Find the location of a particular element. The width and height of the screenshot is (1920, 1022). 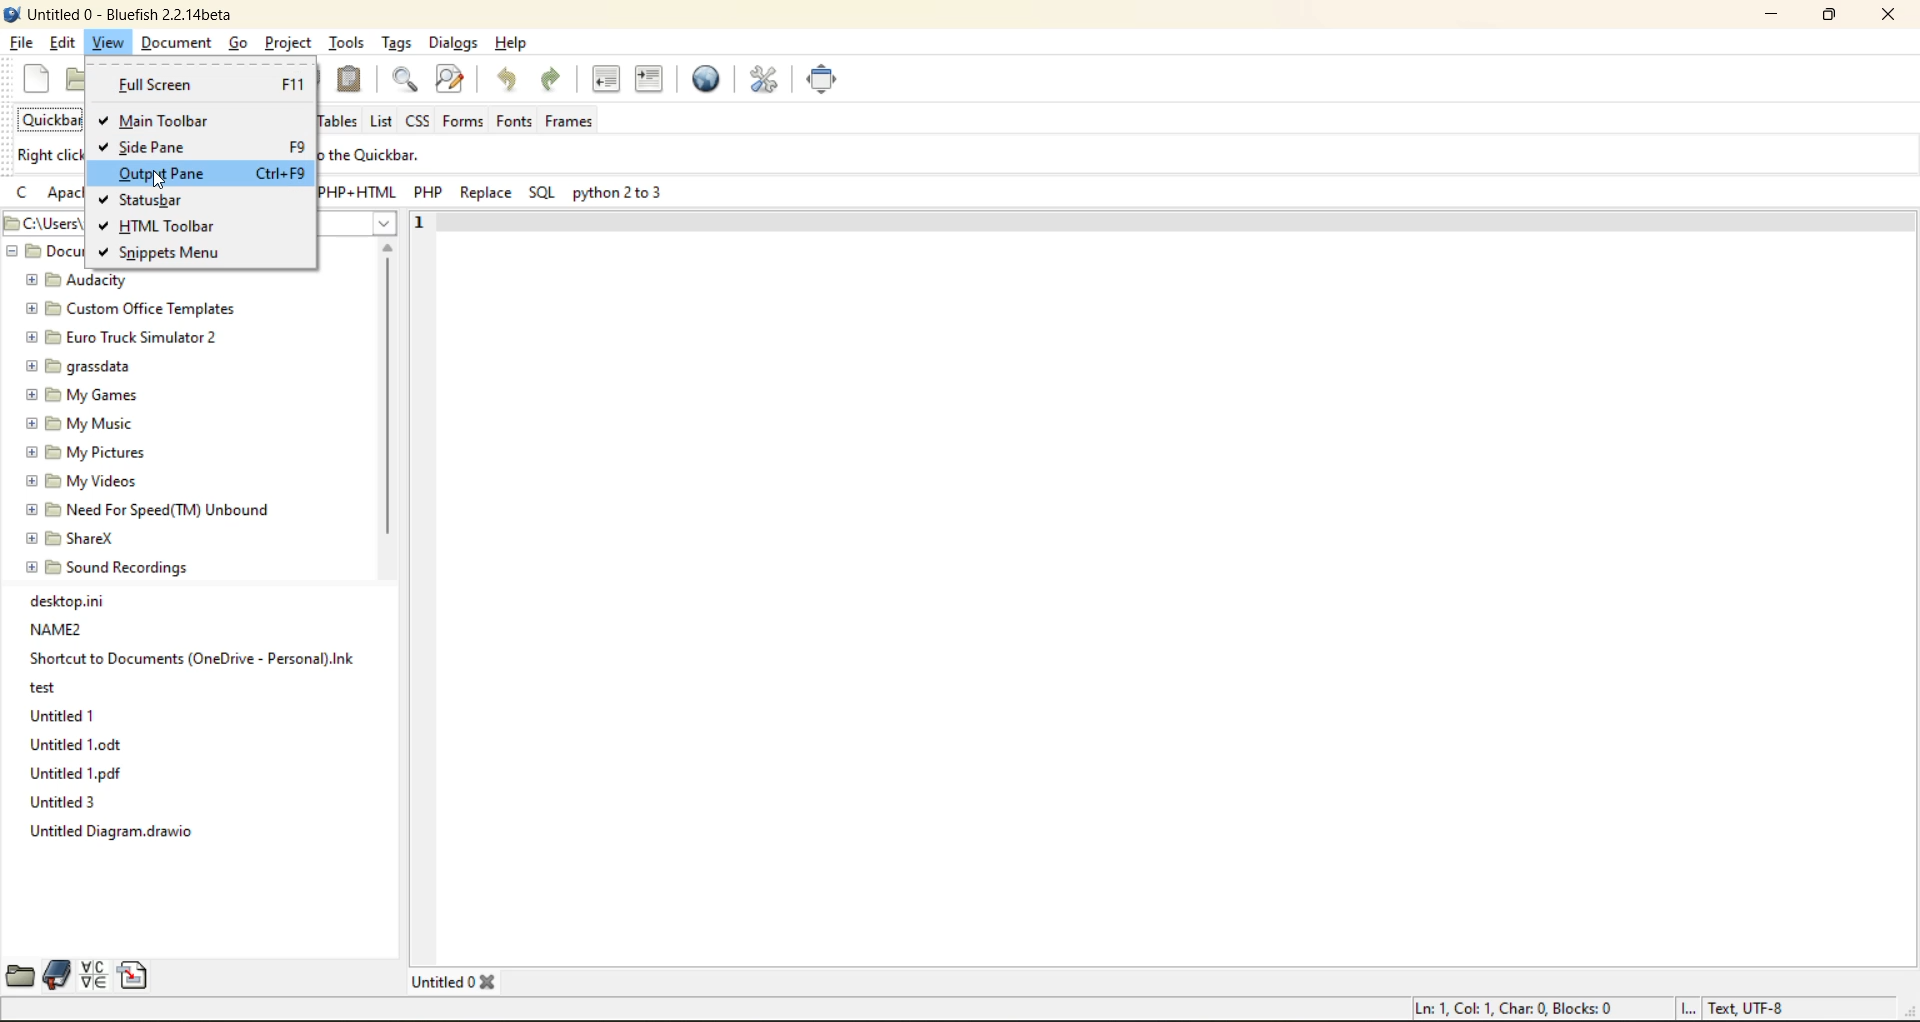

NAME2 is located at coordinates (65, 630).